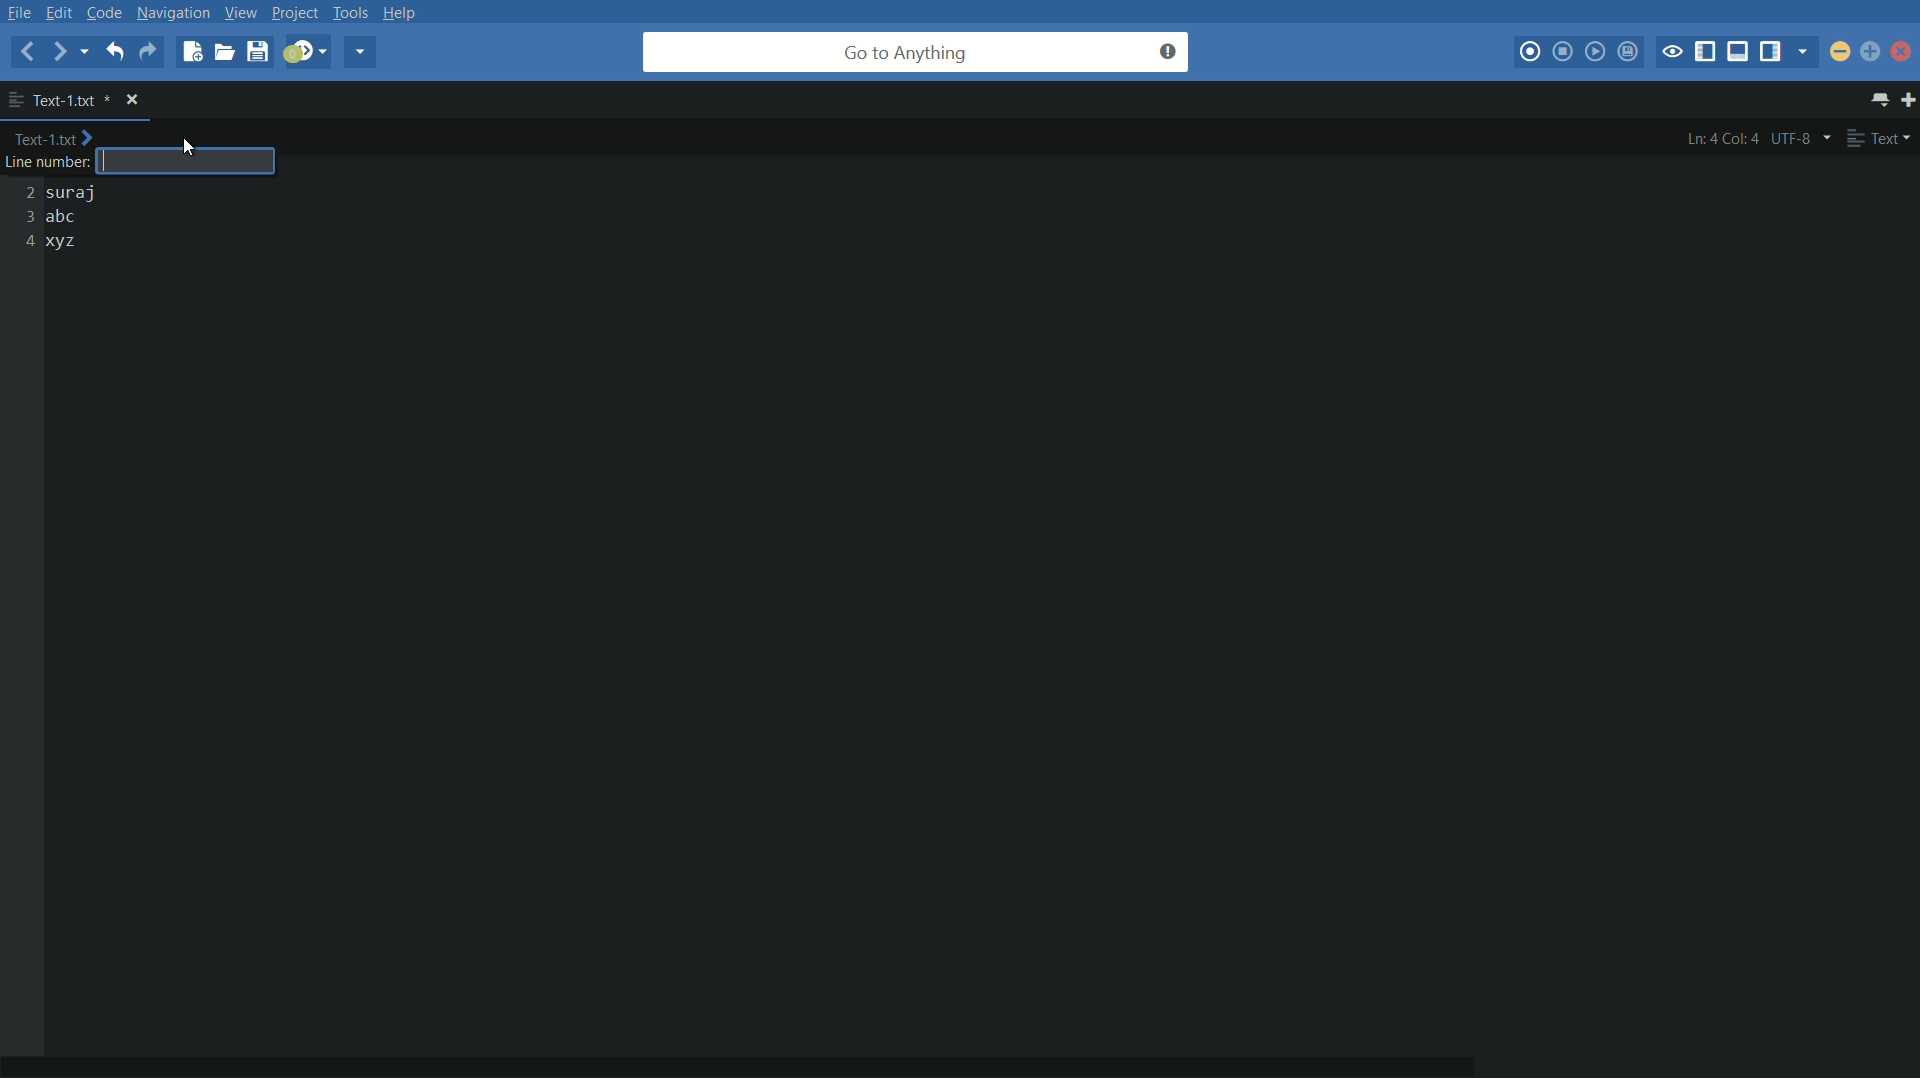 The height and width of the screenshot is (1078, 1920). What do you see at coordinates (190, 52) in the screenshot?
I see `new file` at bounding box center [190, 52].